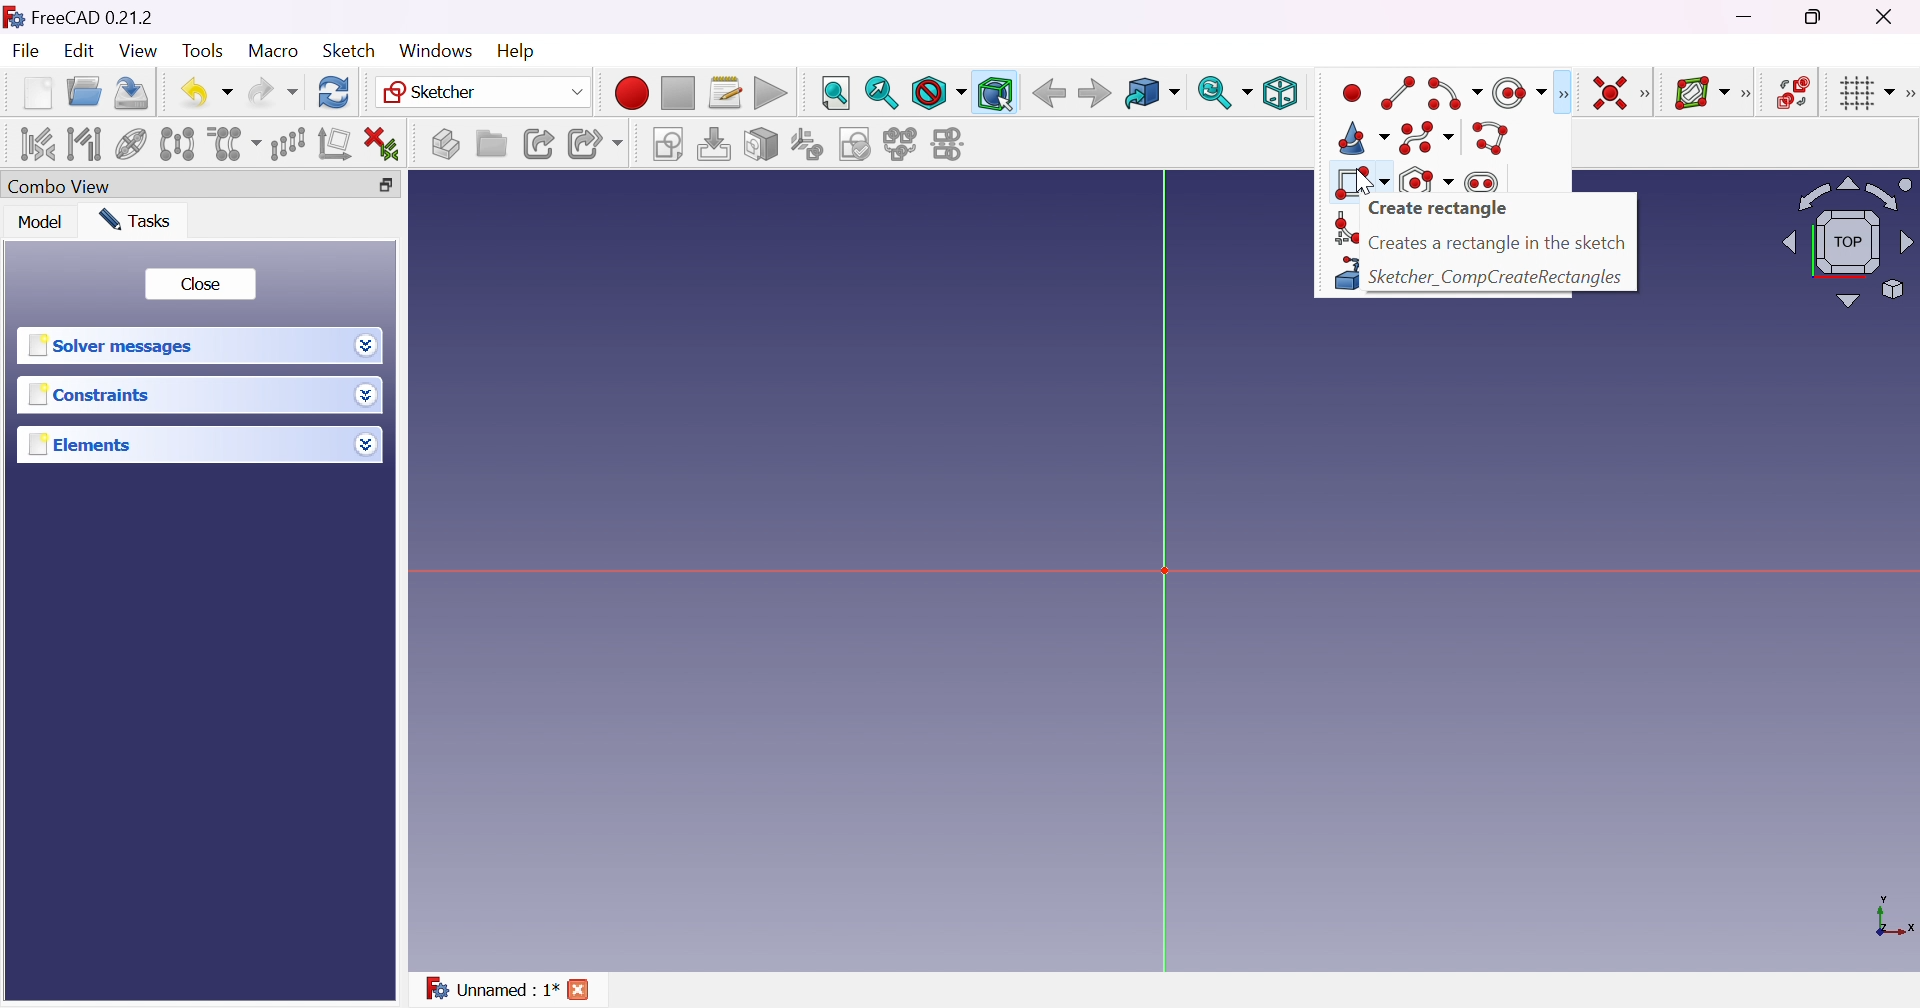  Describe the element at coordinates (1399, 94) in the screenshot. I see `Create line` at that location.